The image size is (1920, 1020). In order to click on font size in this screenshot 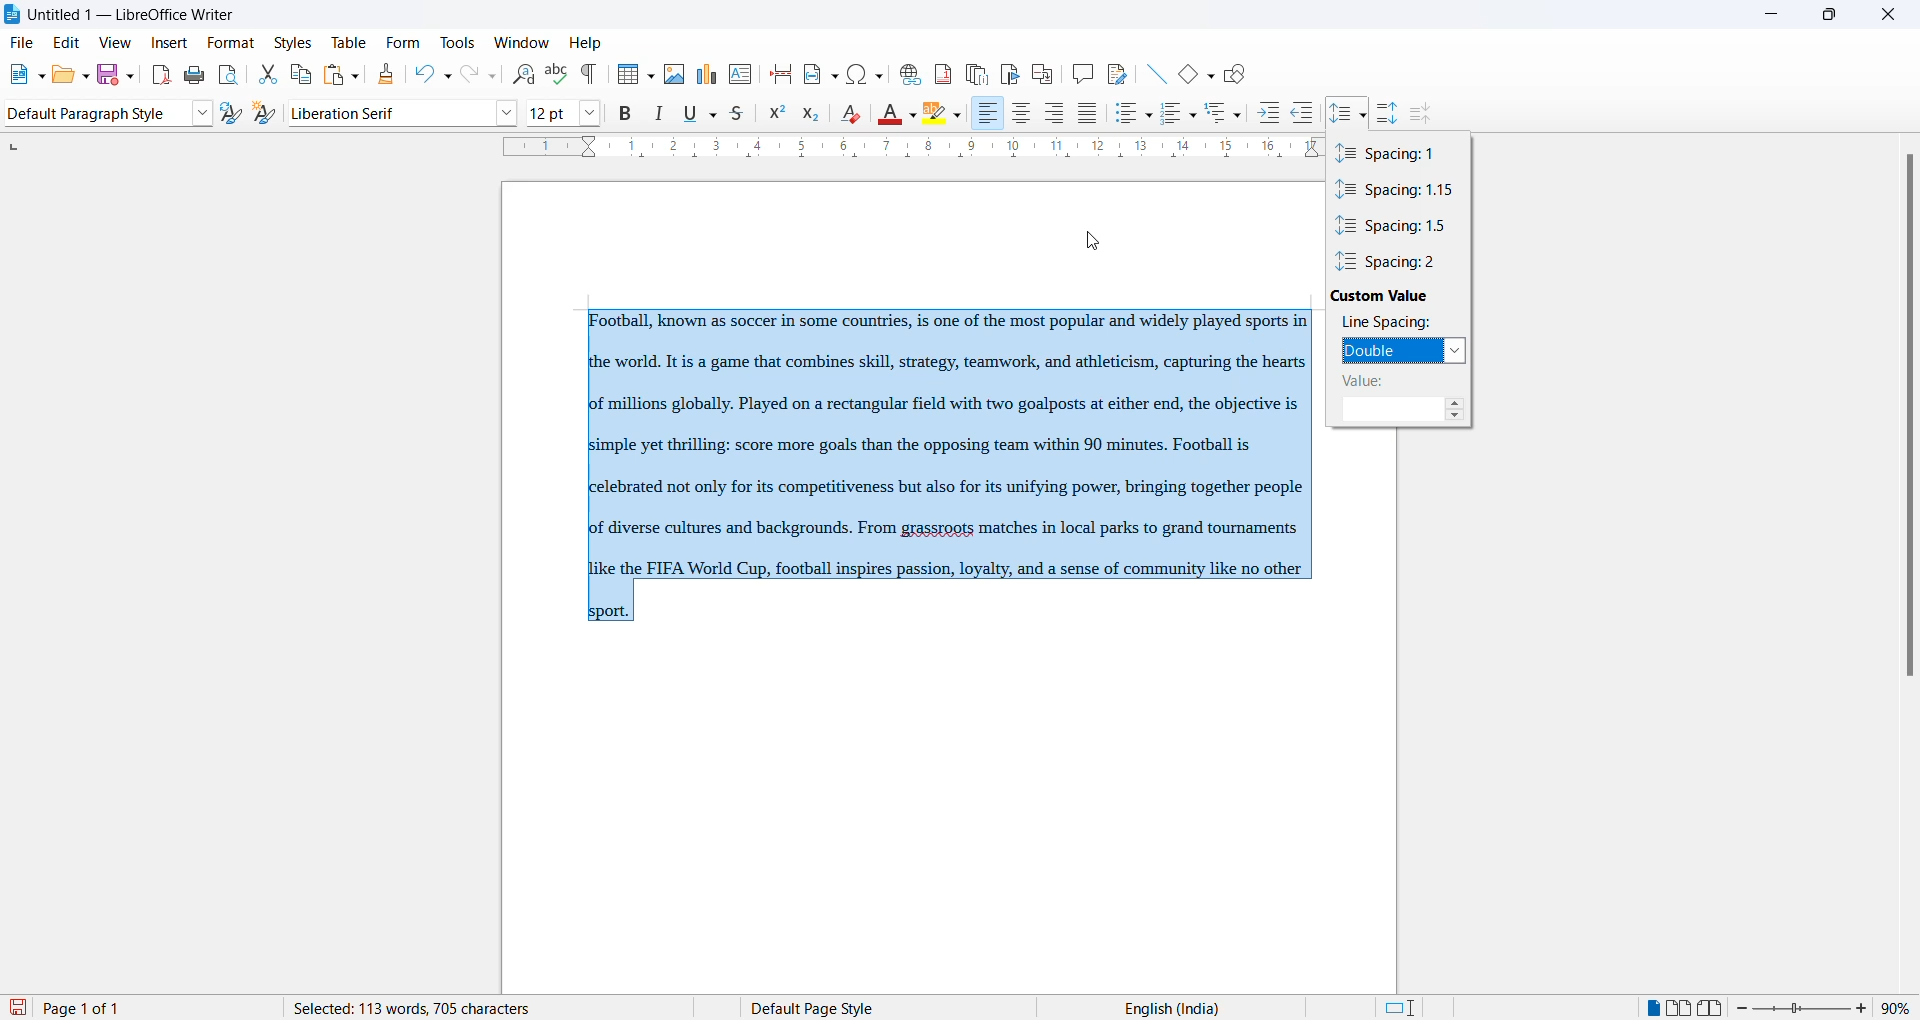, I will do `click(550, 112)`.